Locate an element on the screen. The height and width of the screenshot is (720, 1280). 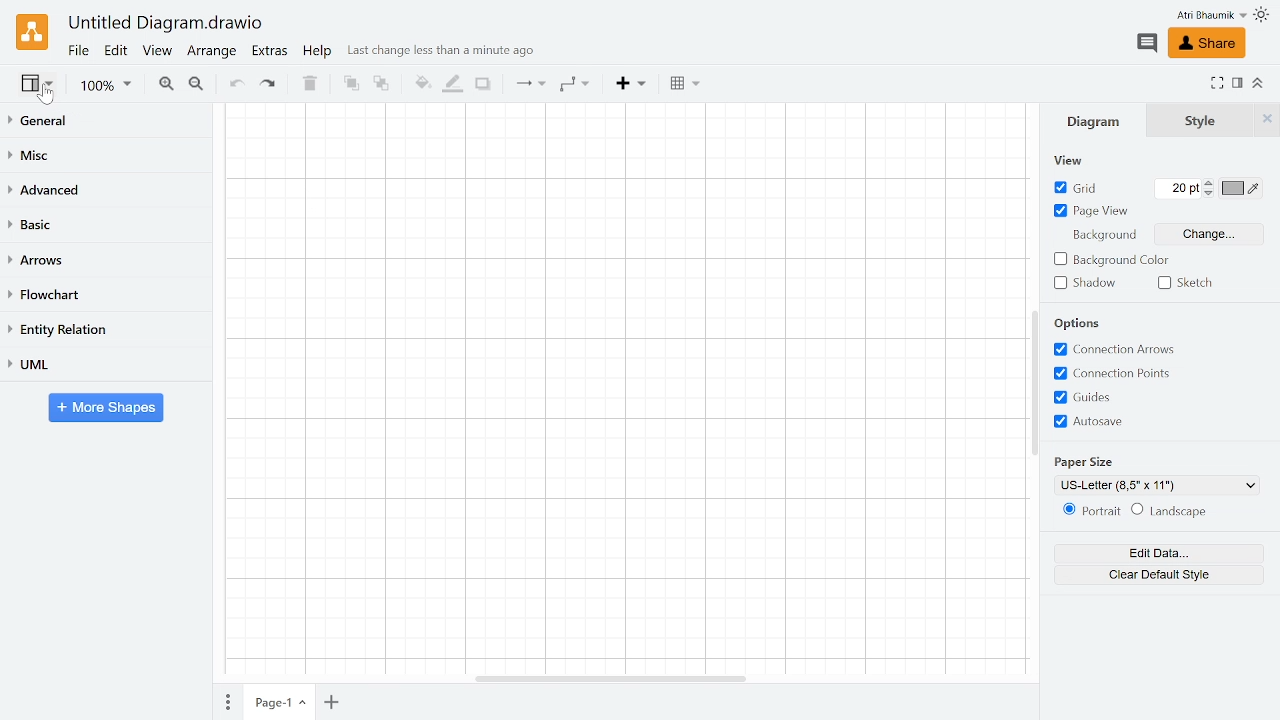
Style is located at coordinates (1202, 121).